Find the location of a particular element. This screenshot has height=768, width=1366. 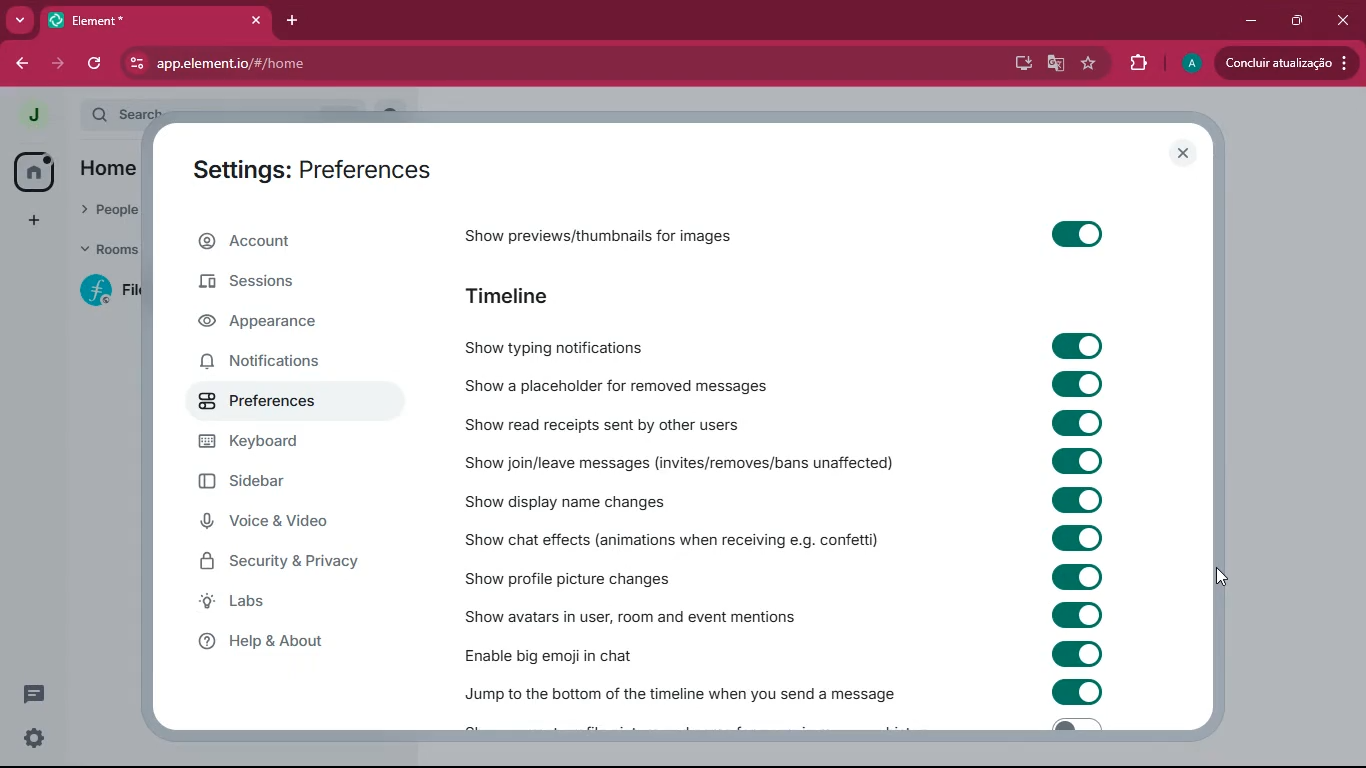

favourite is located at coordinates (1091, 64).